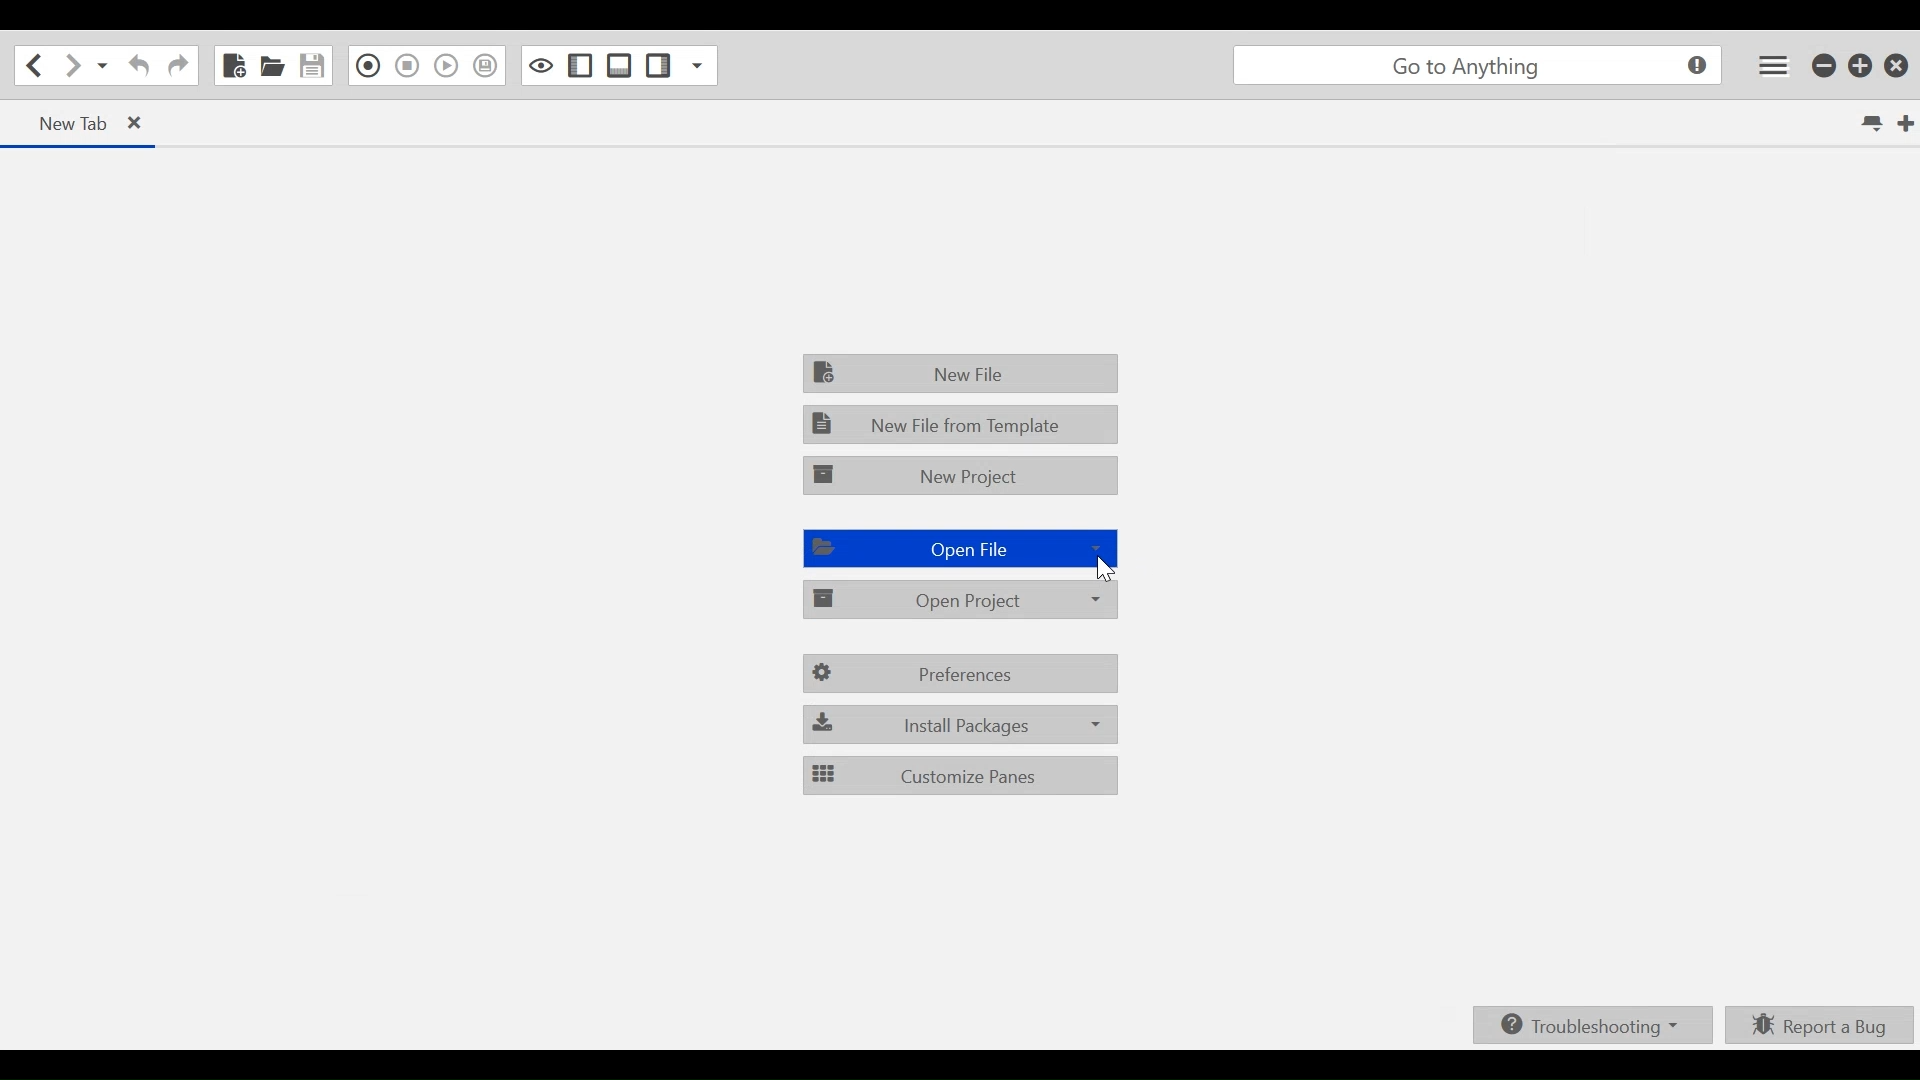 Image resolution: width=1920 pixels, height=1080 pixels. Describe the element at coordinates (103, 65) in the screenshot. I see `Recent locations` at that location.